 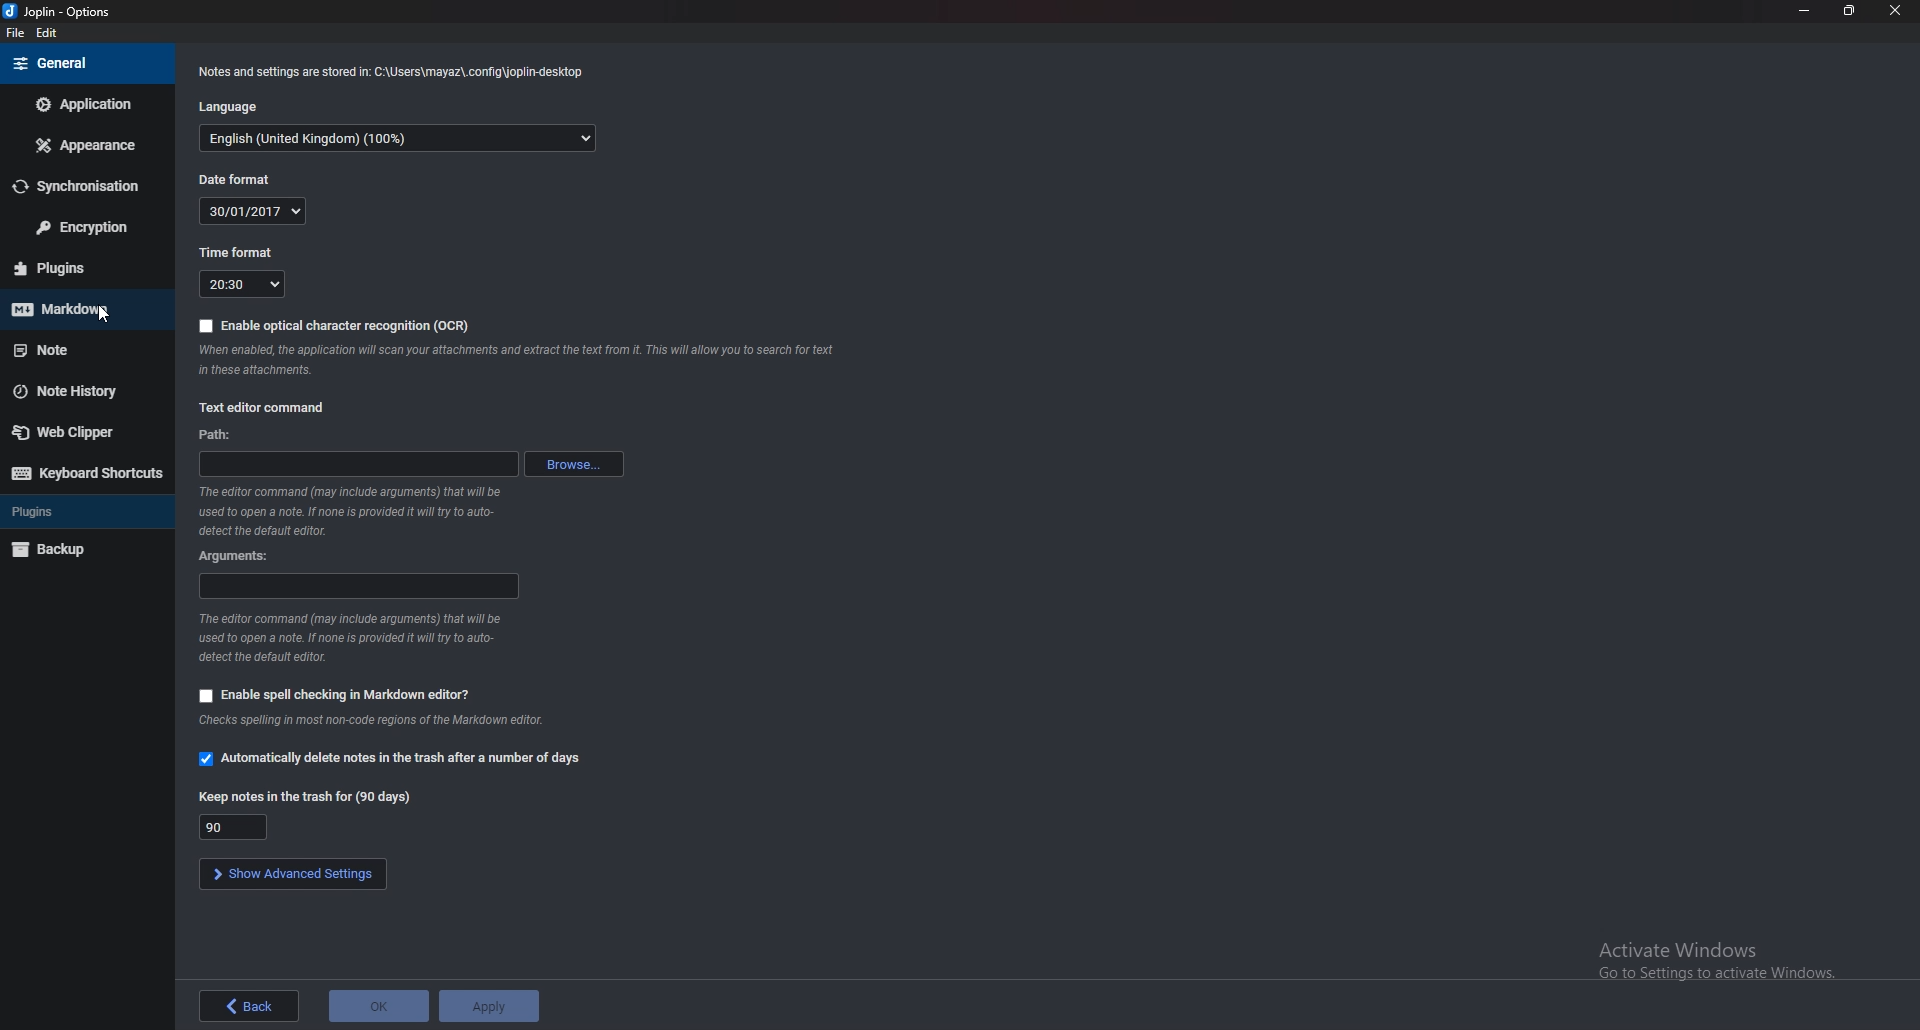 What do you see at coordinates (1730, 967) in the screenshot?
I see `Activate windows pop up` at bounding box center [1730, 967].